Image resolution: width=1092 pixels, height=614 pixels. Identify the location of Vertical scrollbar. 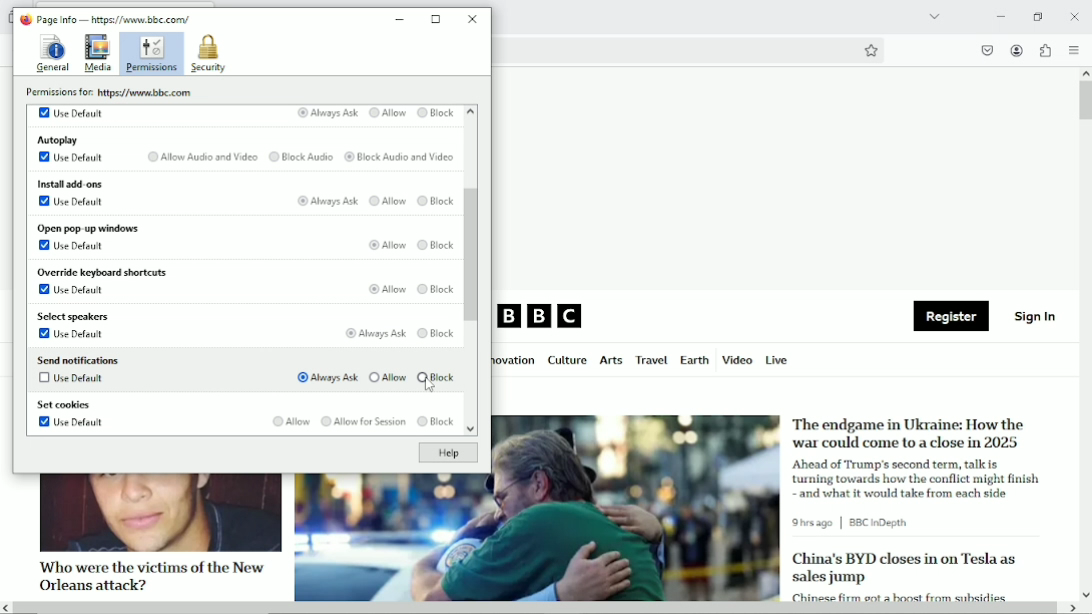
(1085, 101).